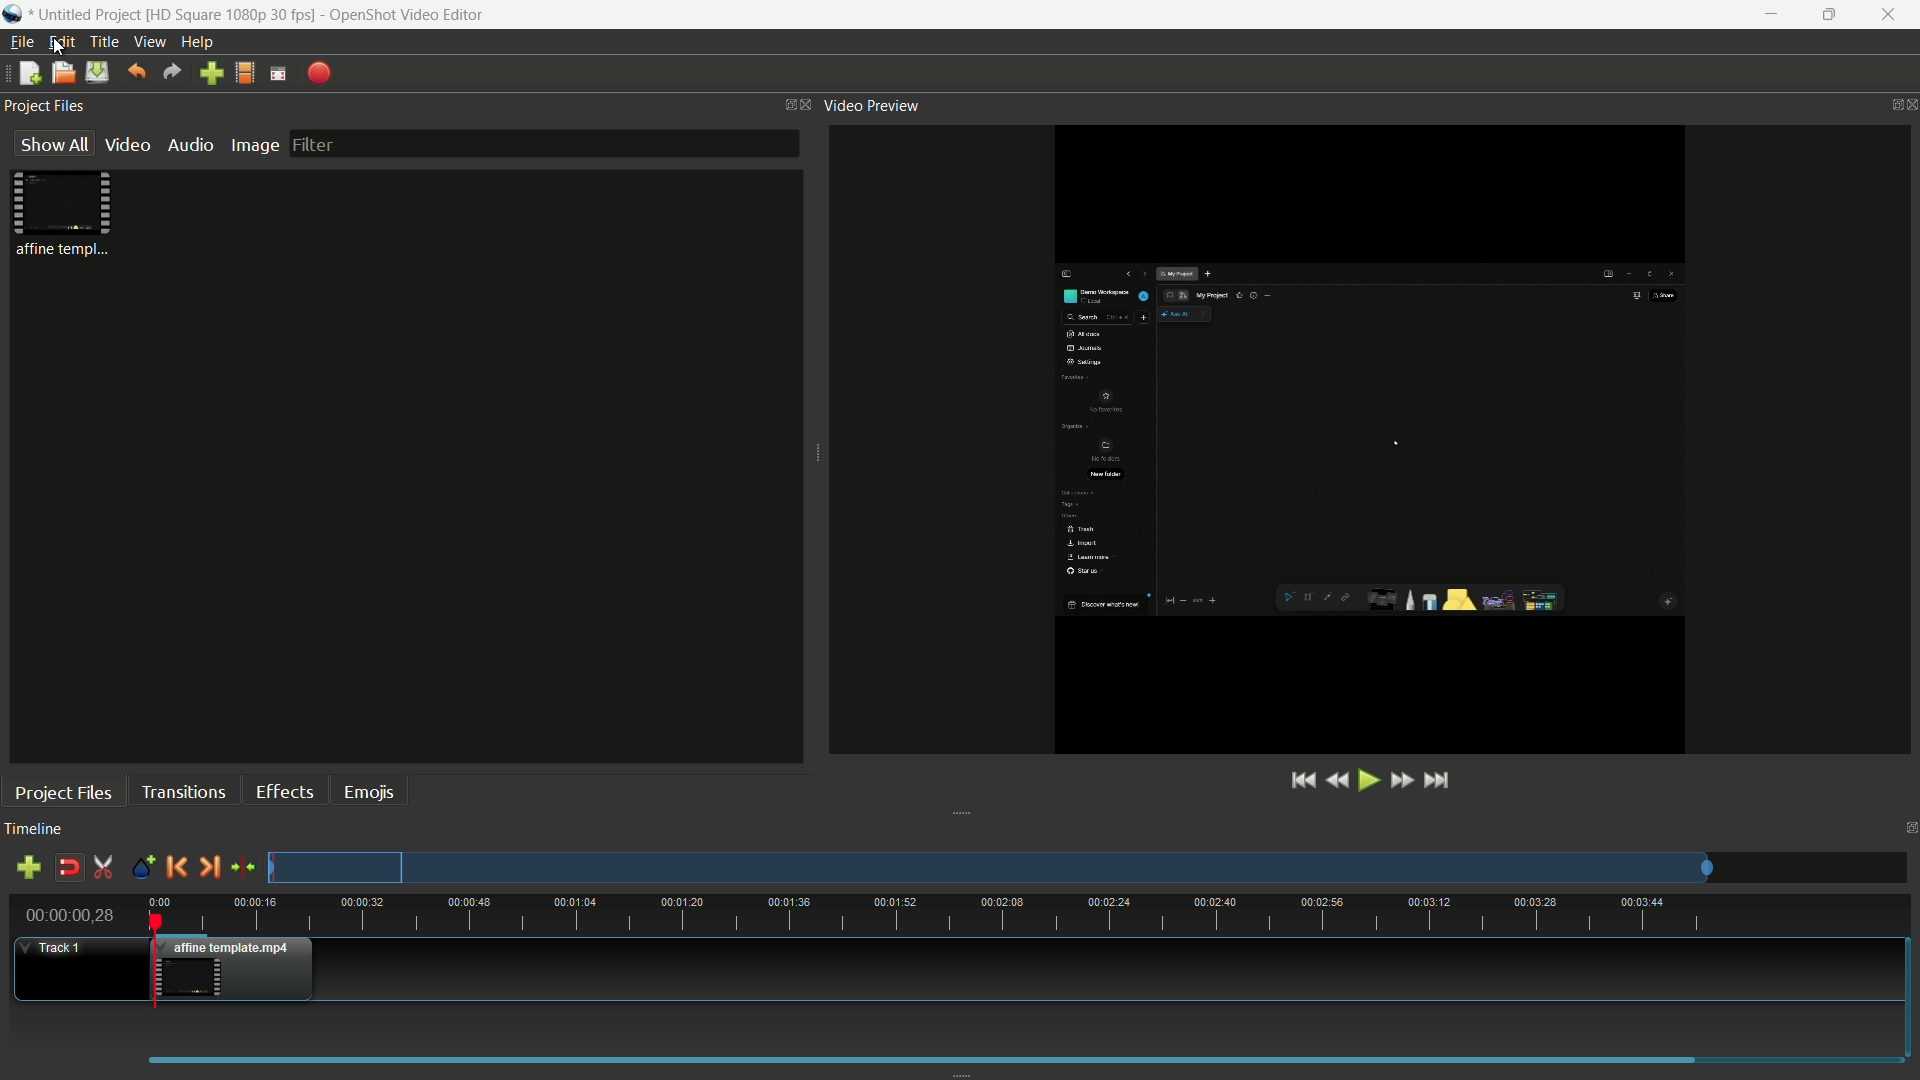 This screenshot has height=1080, width=1920. I want to click on effects, so click(288, 791).